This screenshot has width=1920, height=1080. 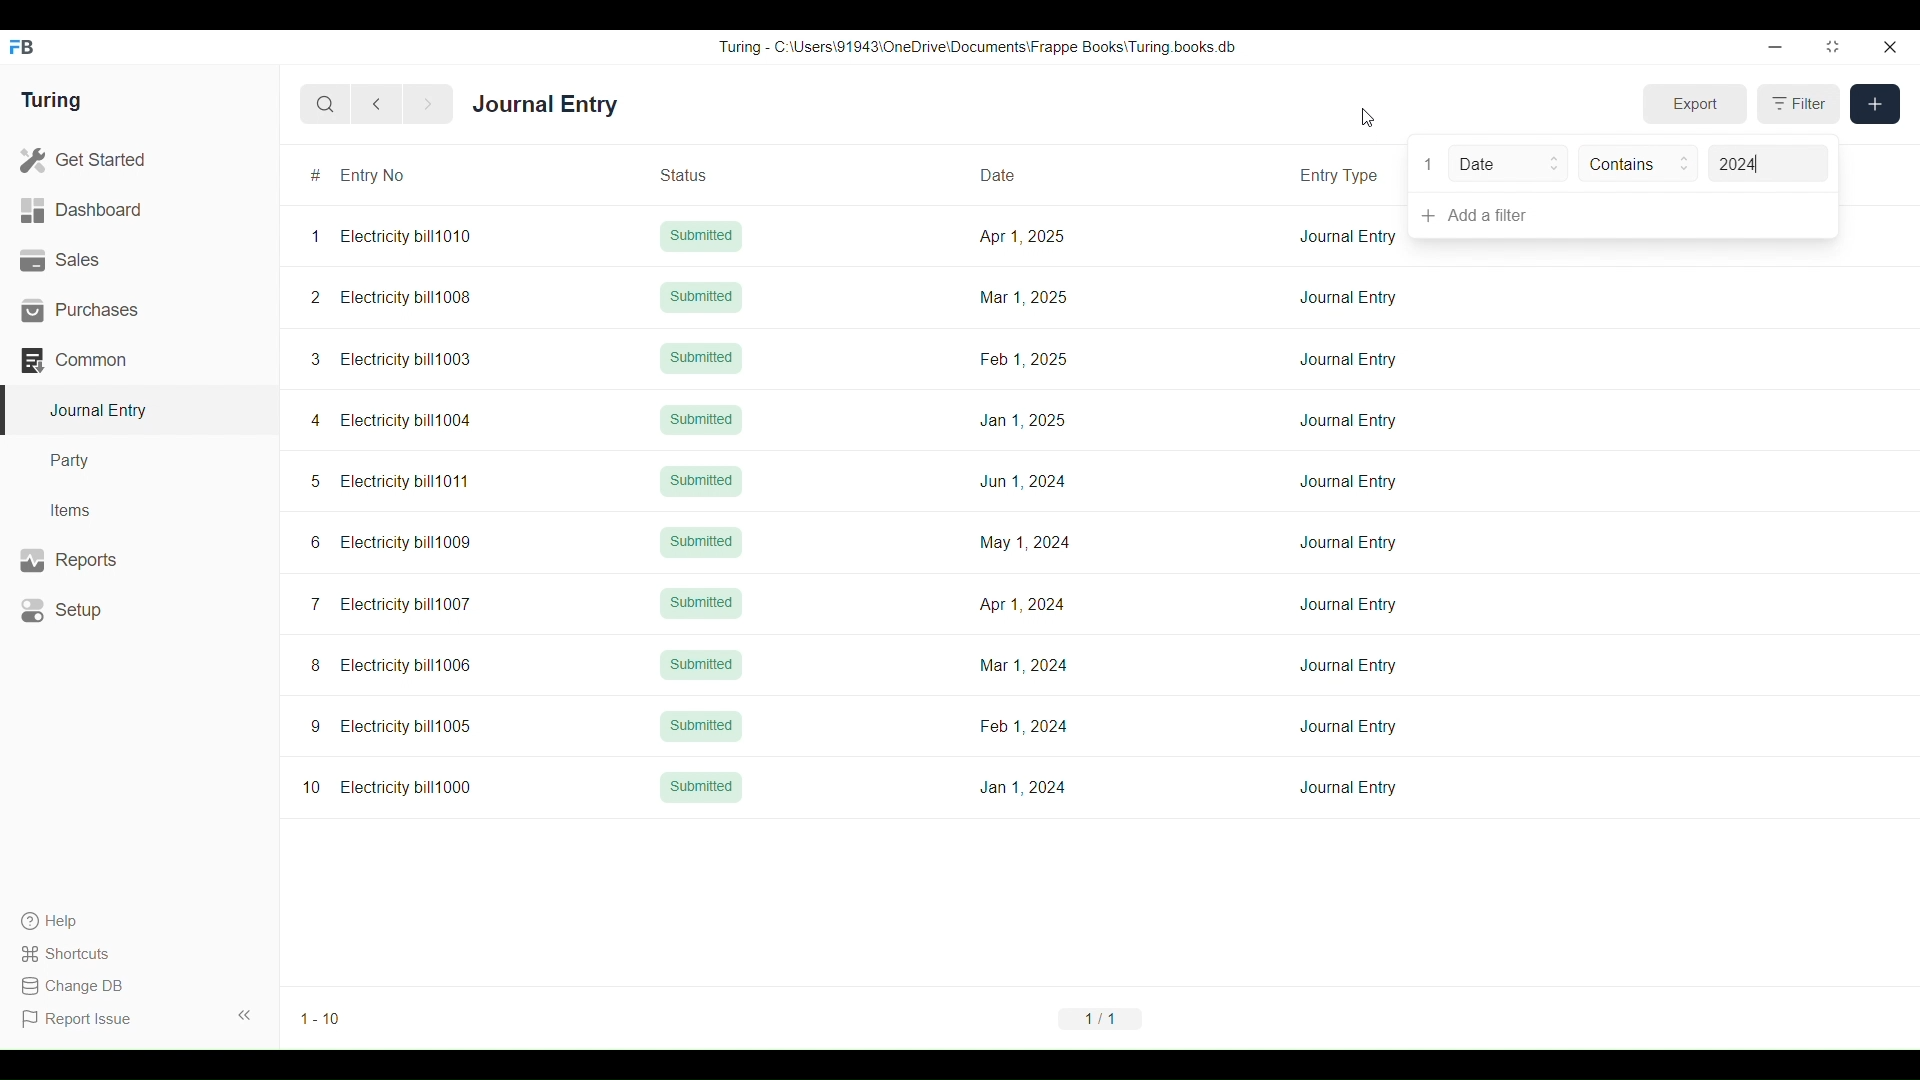 What do you see at coordinates (1343, 173) in the screenshot?
I see `Entry Type` at bounding box center [1343, 173].